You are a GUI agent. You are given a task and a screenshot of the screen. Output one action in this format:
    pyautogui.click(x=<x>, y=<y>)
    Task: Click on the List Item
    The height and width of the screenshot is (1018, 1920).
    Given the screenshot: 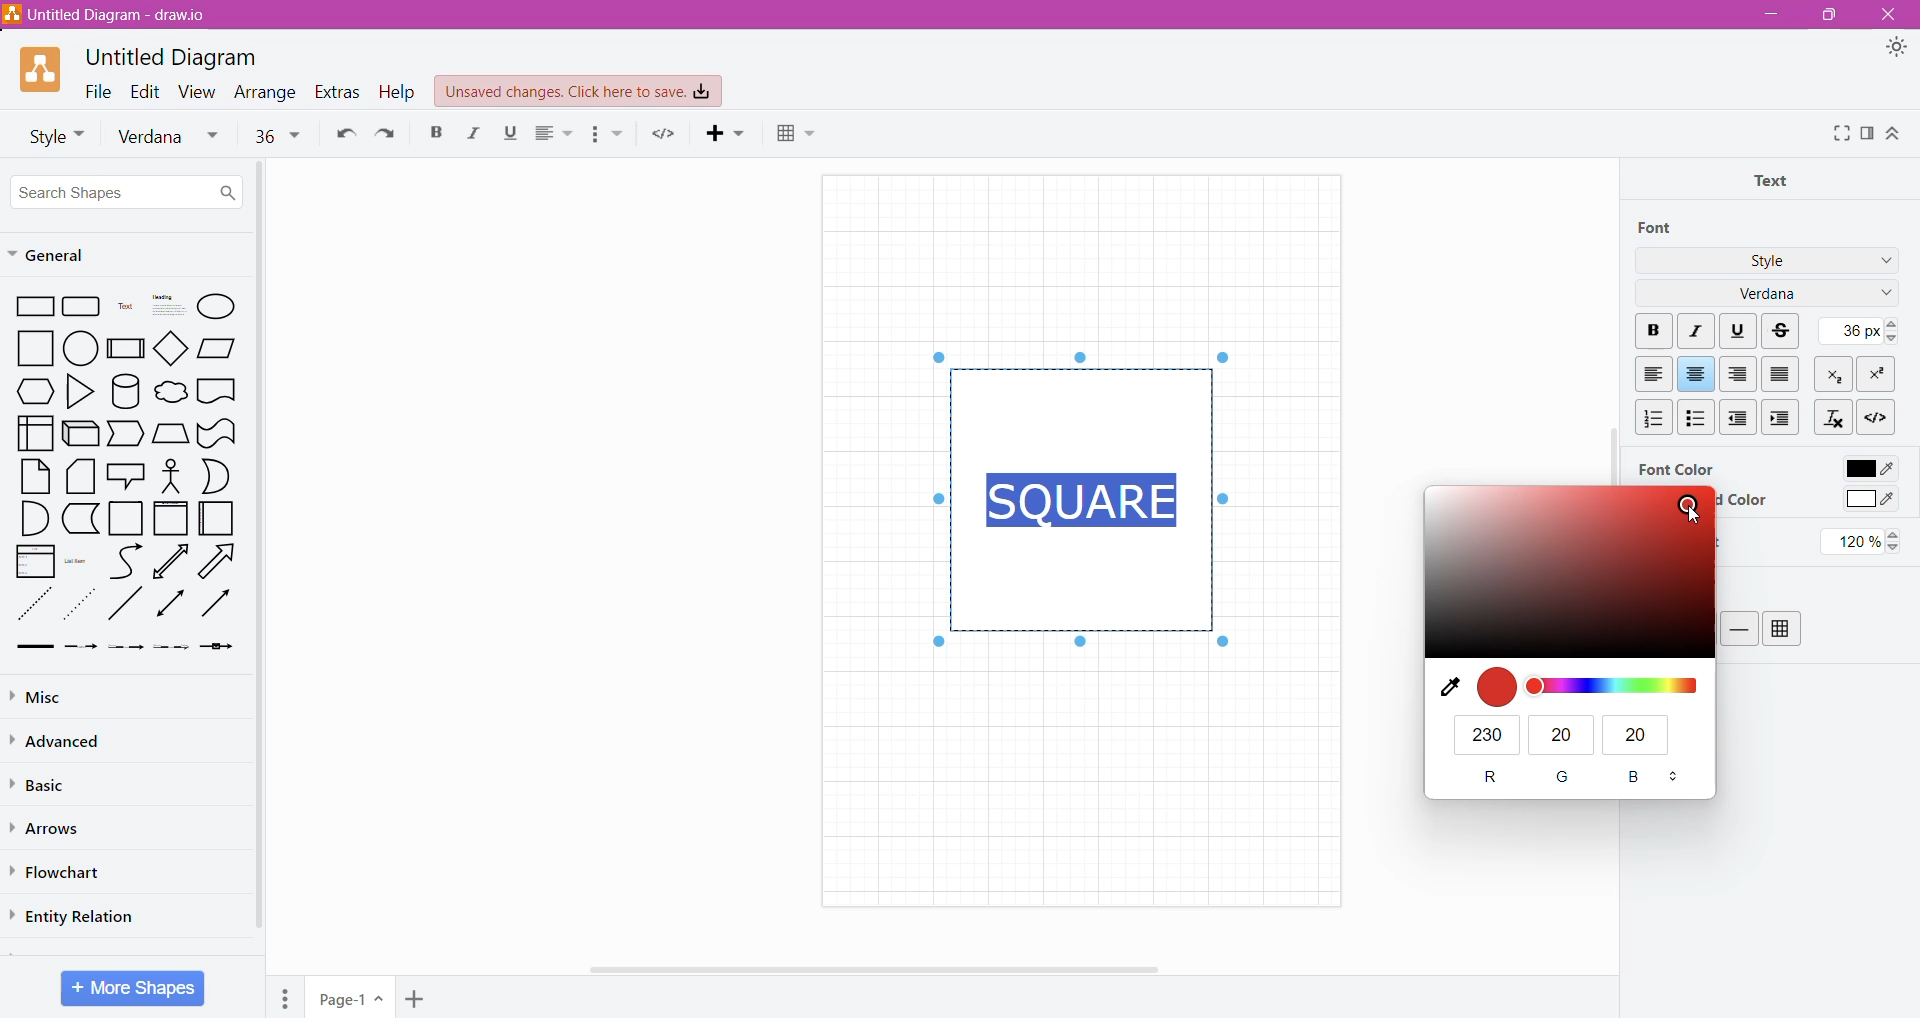 What is the action you would take?
    pyautogui.click(x=80, y=560)
    